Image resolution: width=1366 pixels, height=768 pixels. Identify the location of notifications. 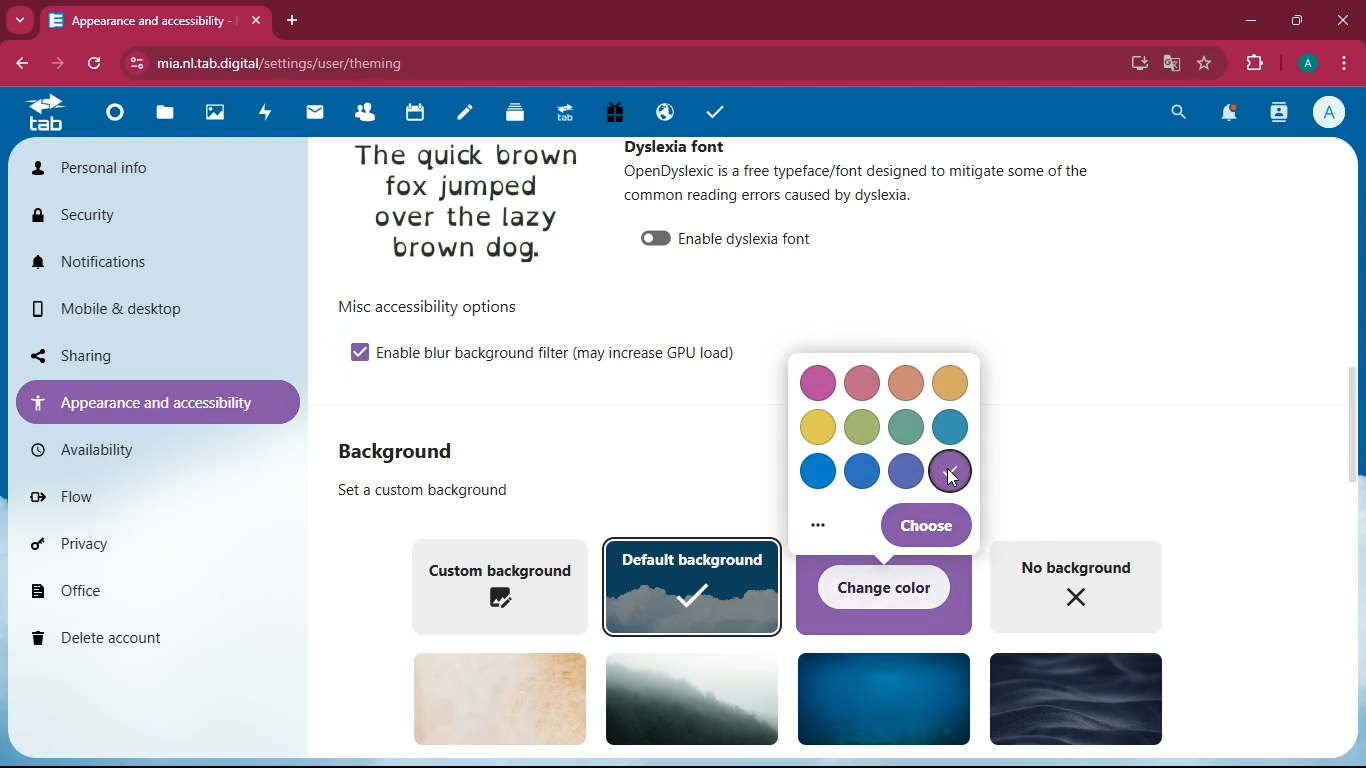
(1228, 116).